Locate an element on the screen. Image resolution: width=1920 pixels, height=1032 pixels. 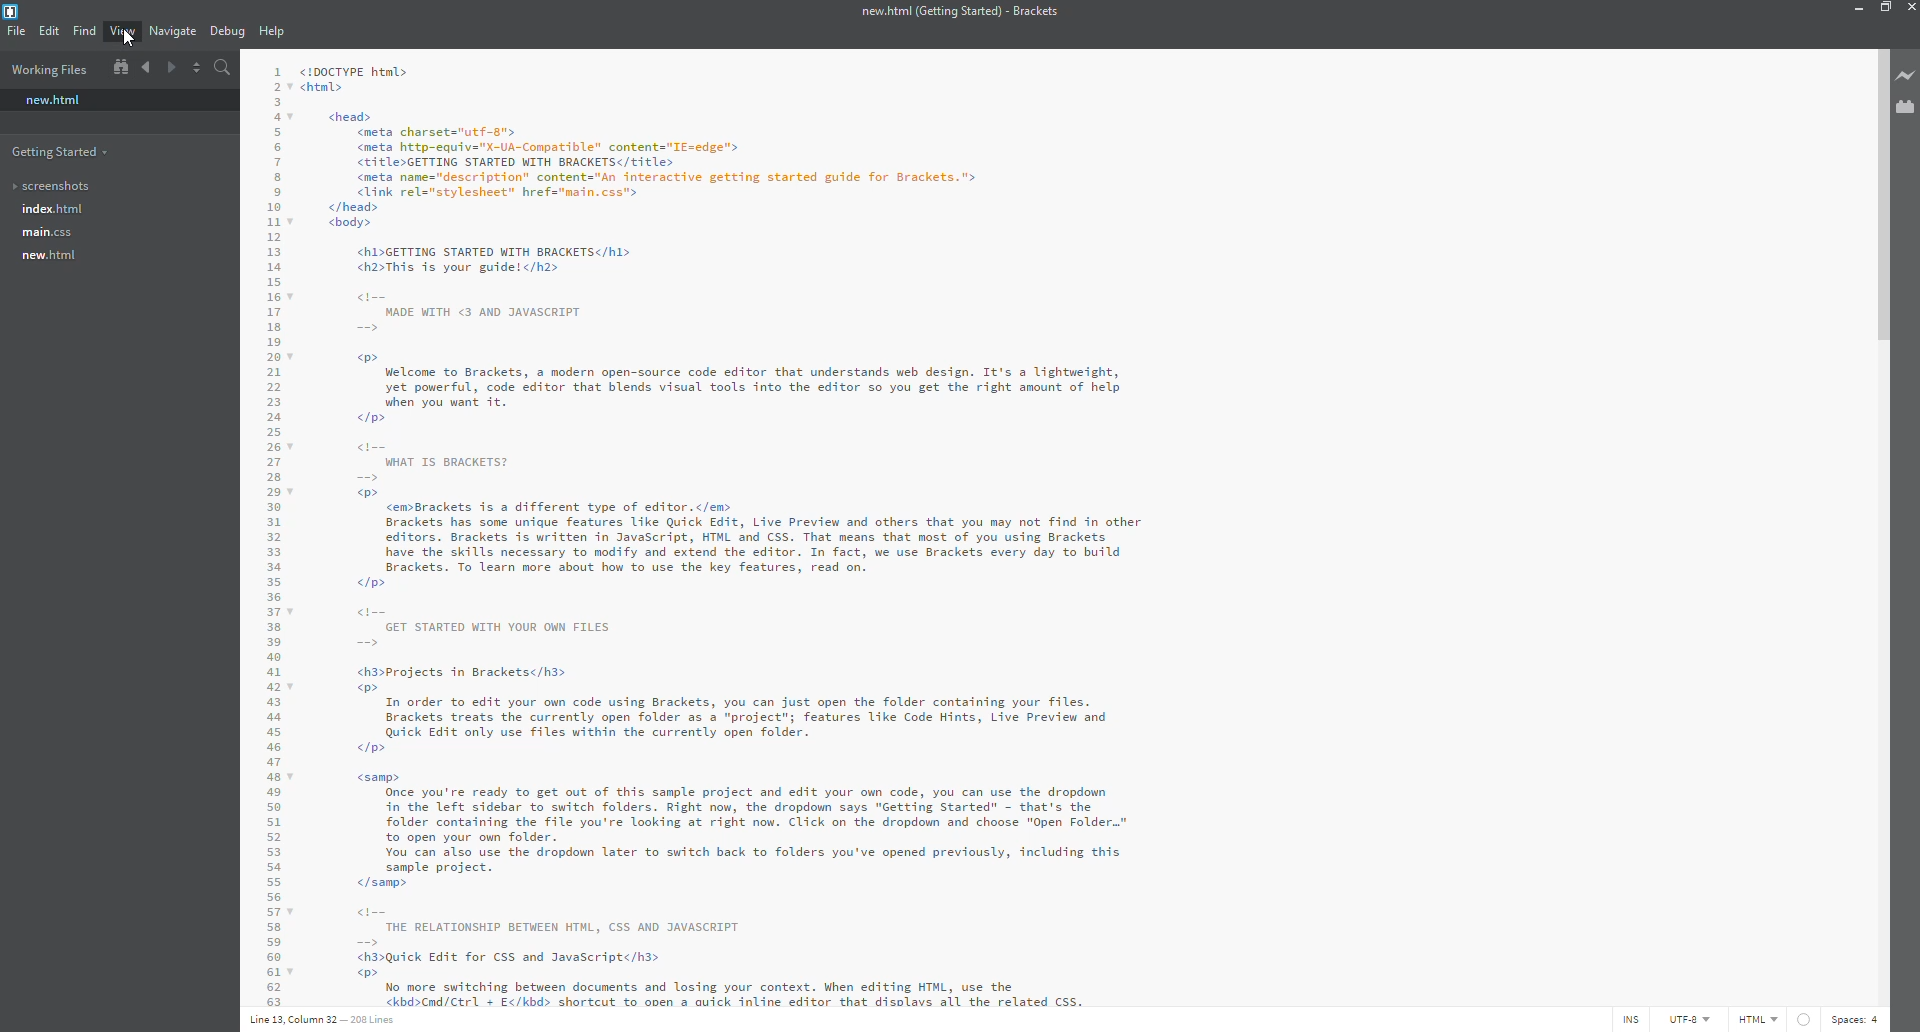
scroll bar is located at coordinates (1884, 186).